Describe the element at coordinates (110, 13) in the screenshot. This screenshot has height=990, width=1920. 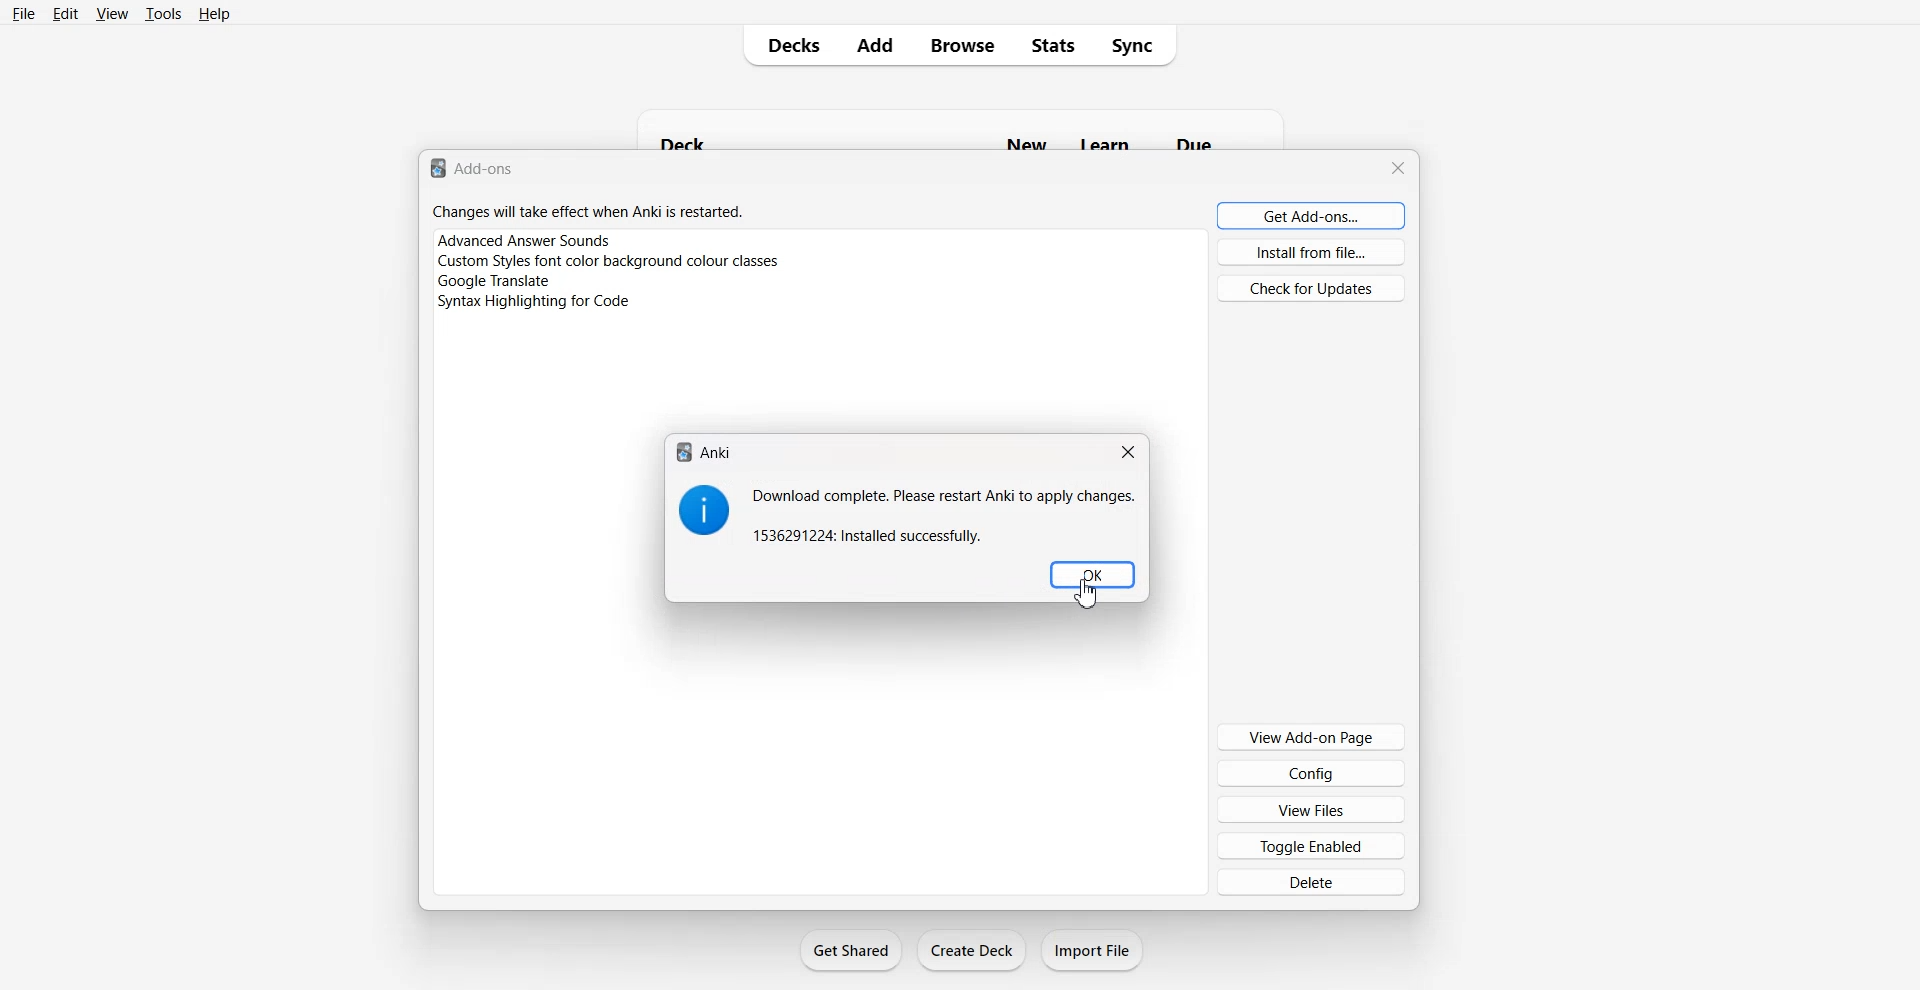
I see `View` at that location.